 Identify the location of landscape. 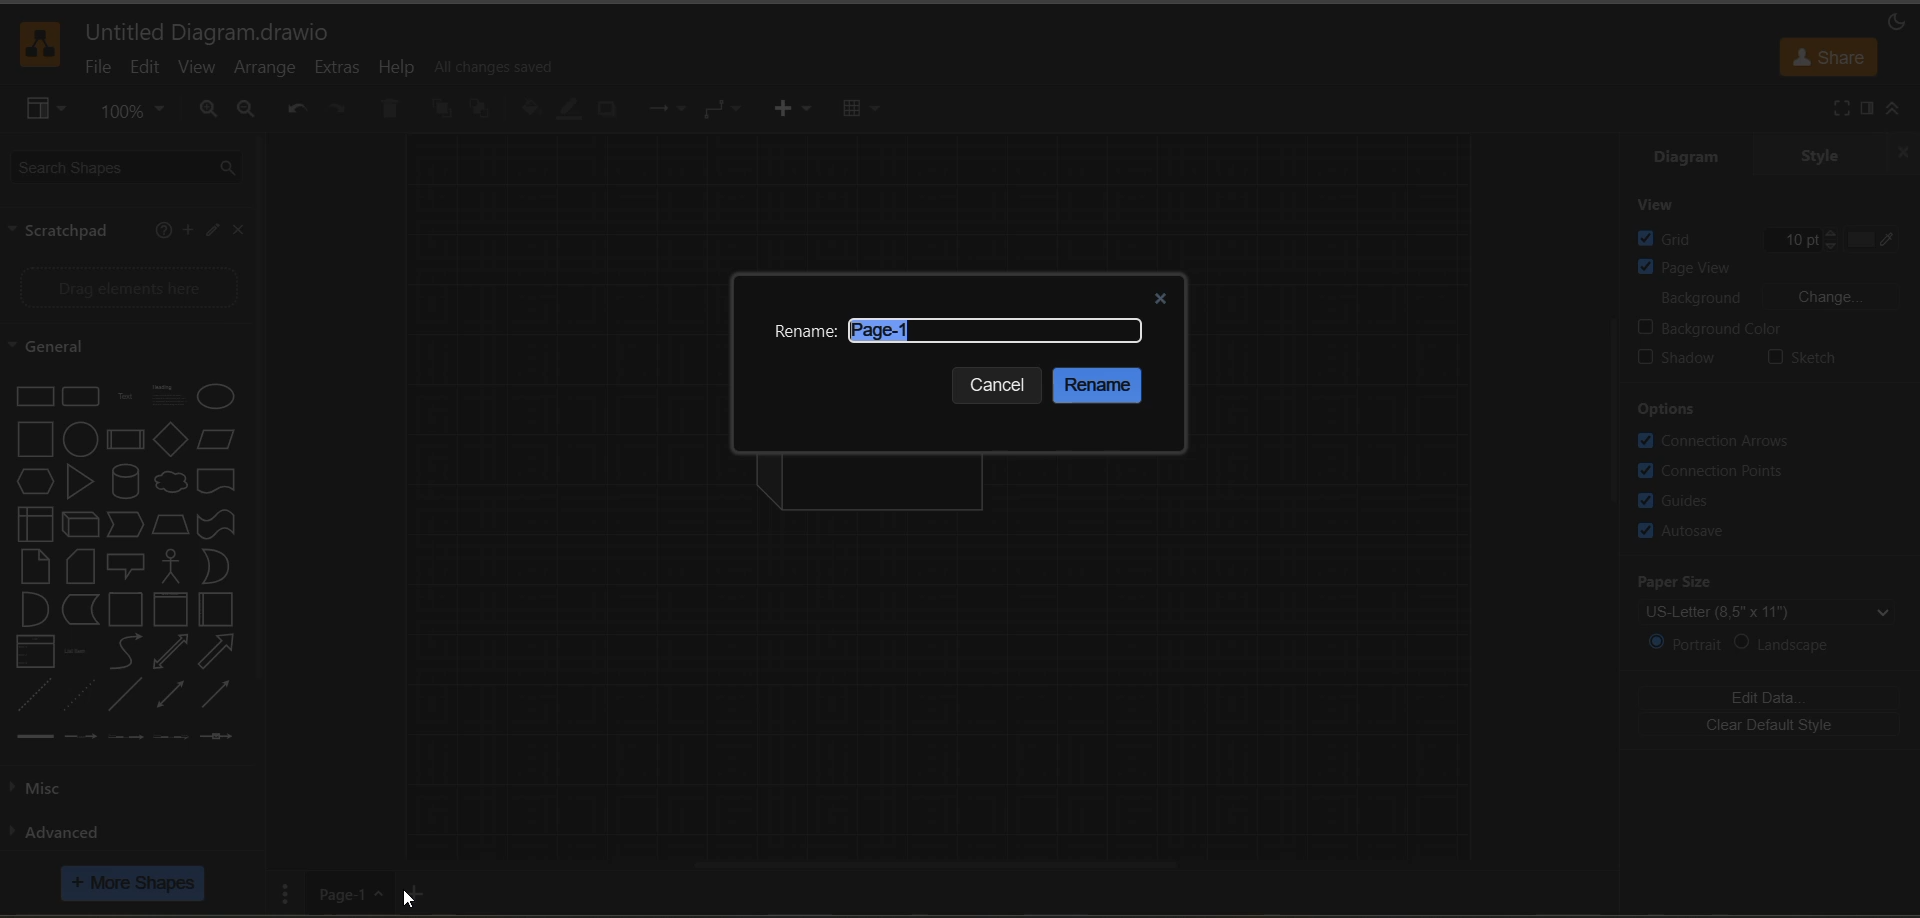
(1795, 644).